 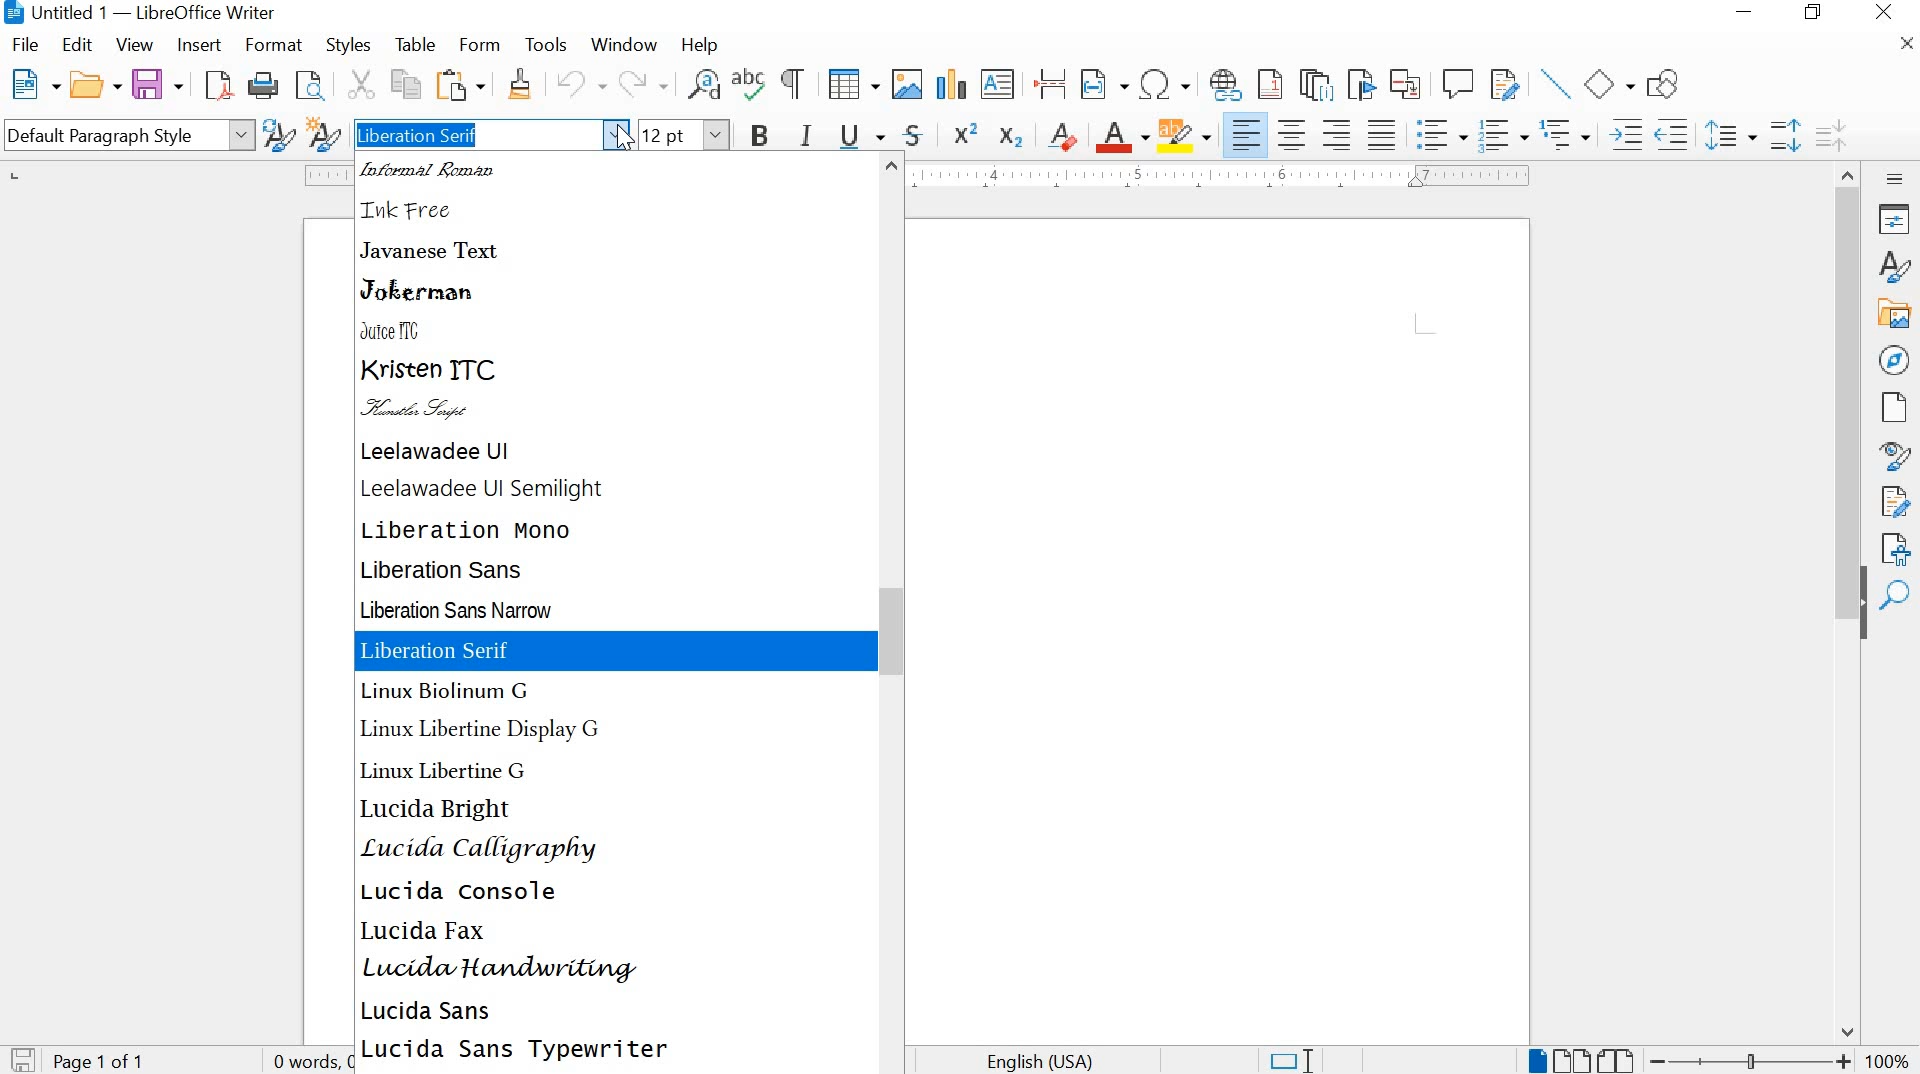 I want to click on SAVE, so click(x=20, y=1060).